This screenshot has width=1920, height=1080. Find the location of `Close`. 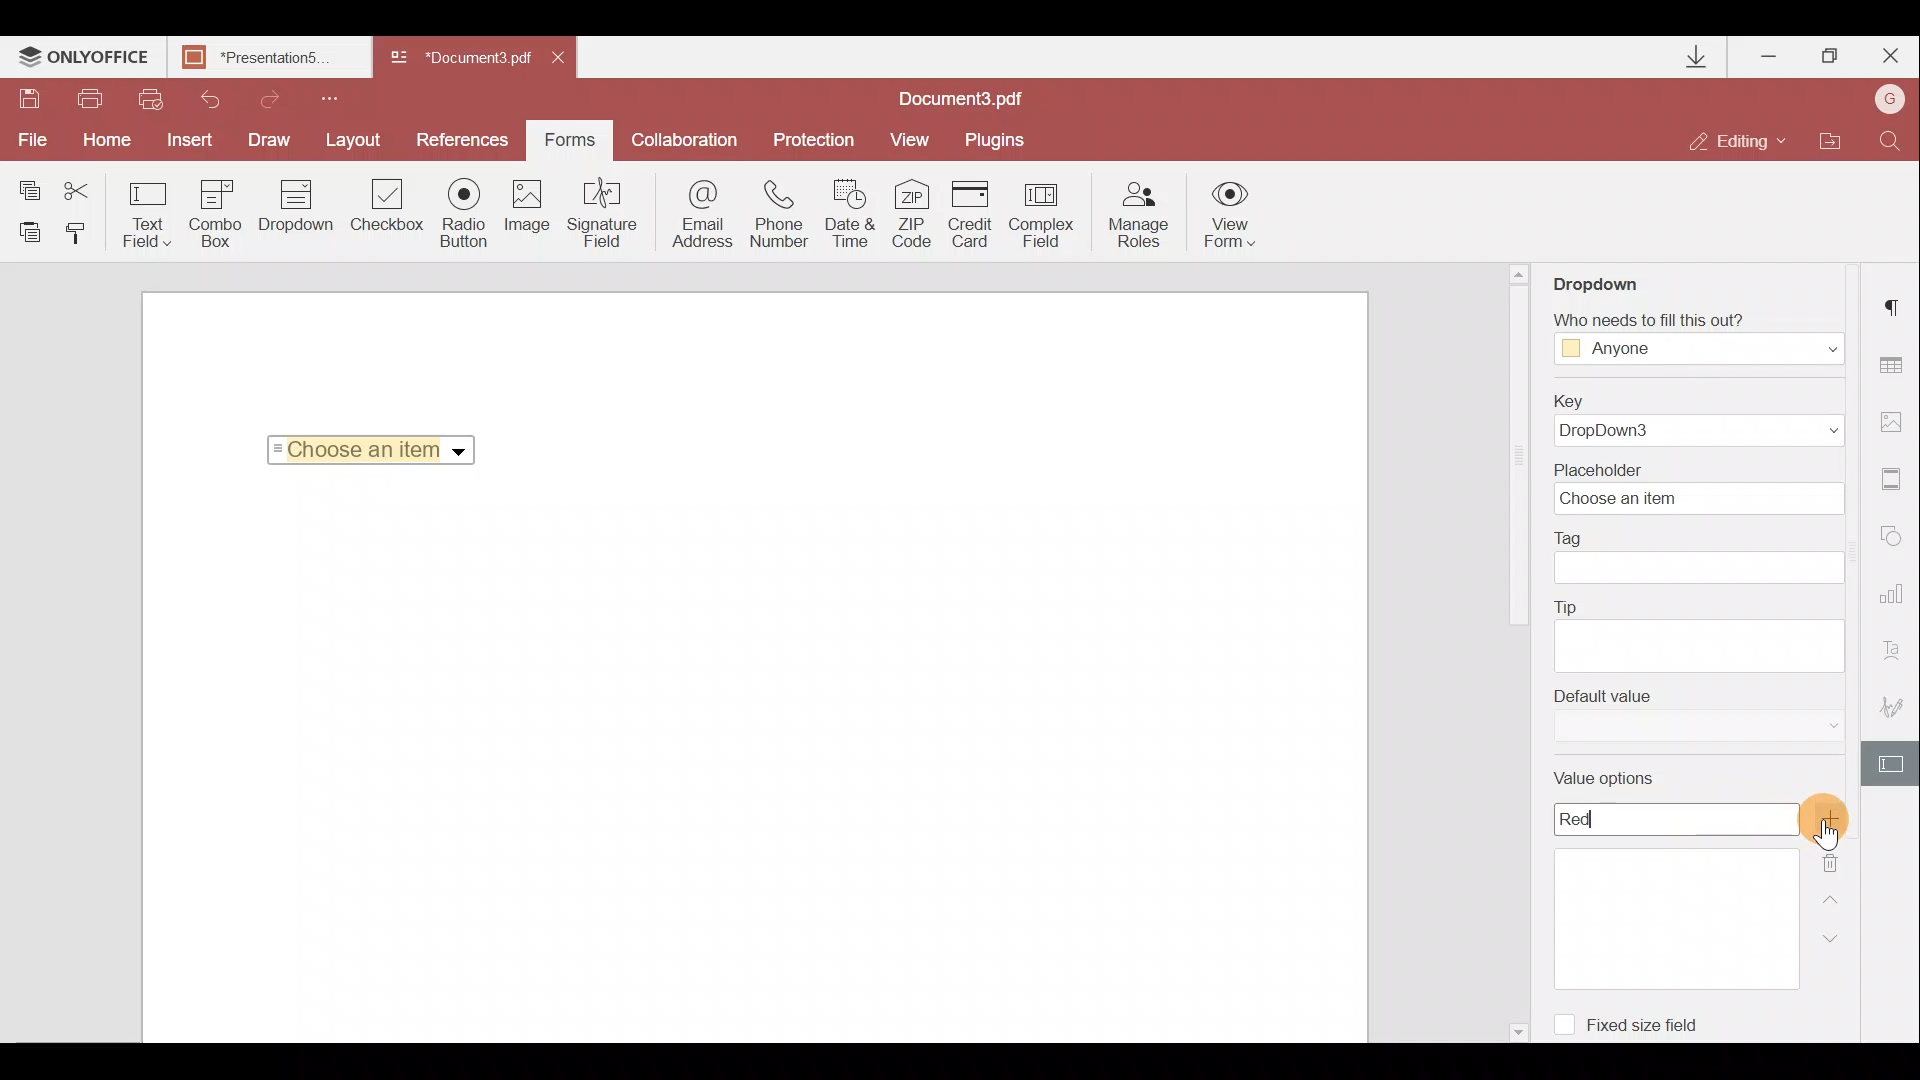

Close is located at coordinates (1889, 57).